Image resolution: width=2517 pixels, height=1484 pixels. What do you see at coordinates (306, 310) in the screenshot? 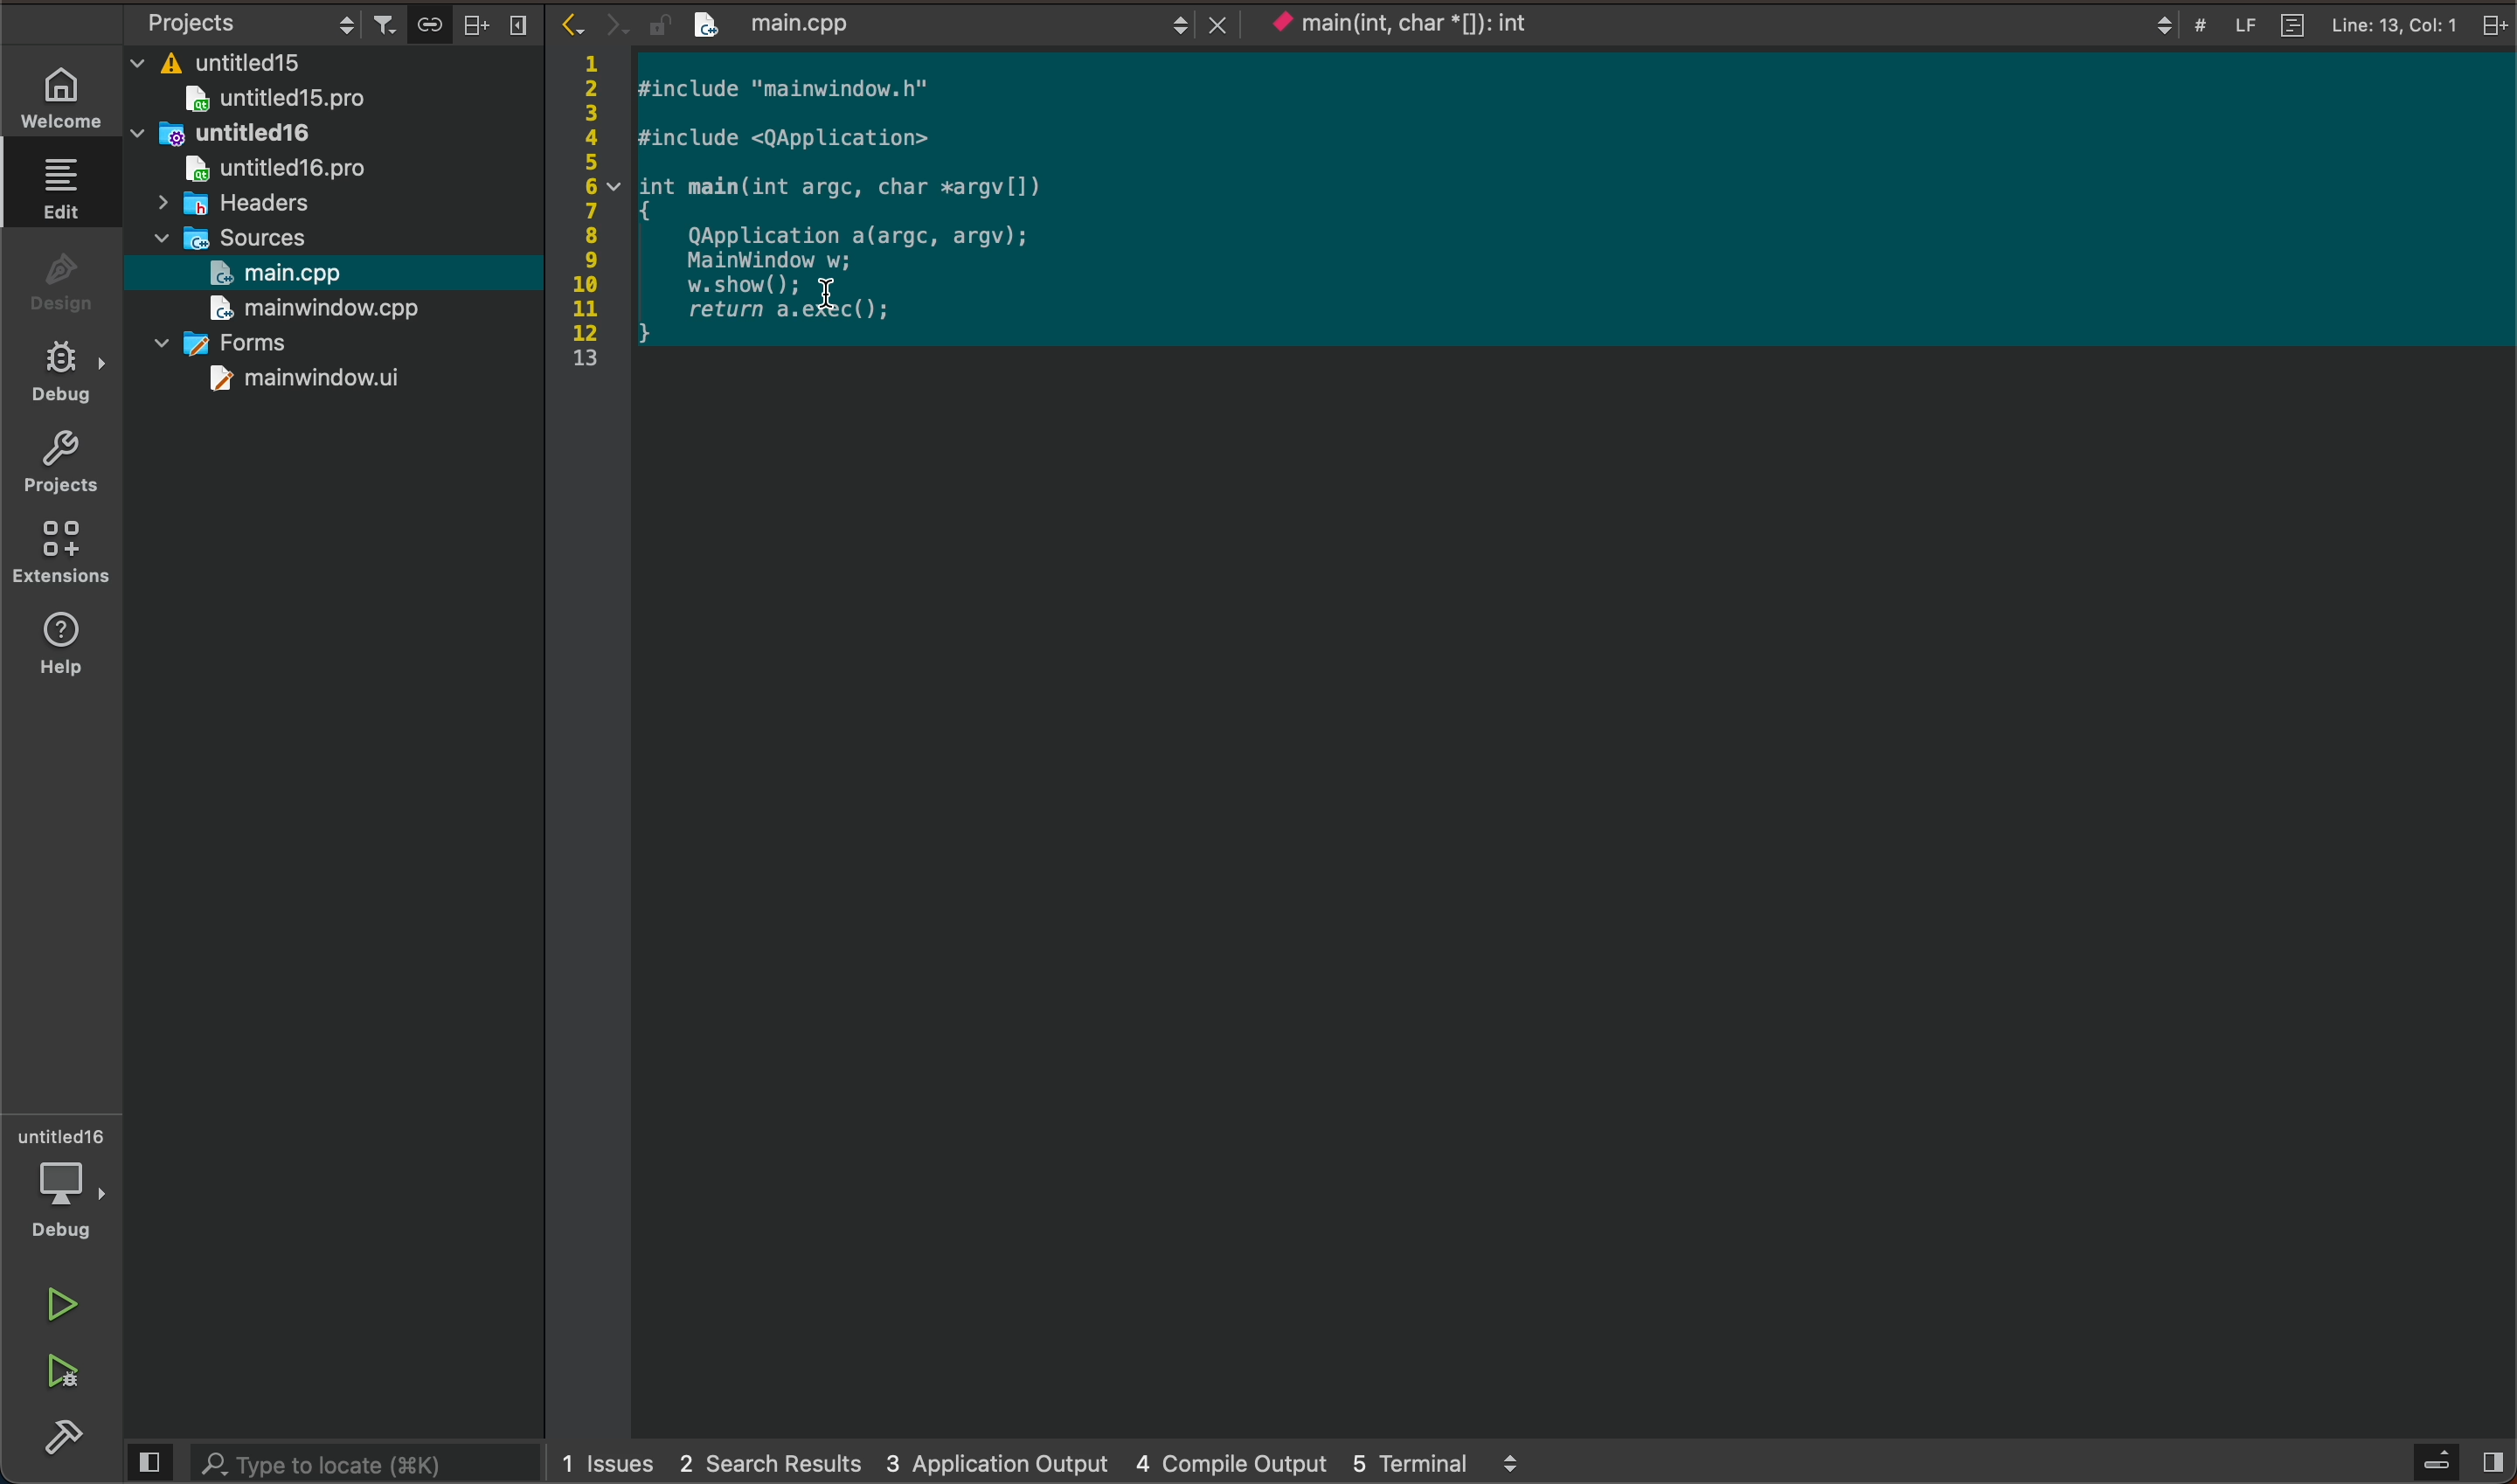
I see `mainwindow.cpp` at bounding box center [306, 310].